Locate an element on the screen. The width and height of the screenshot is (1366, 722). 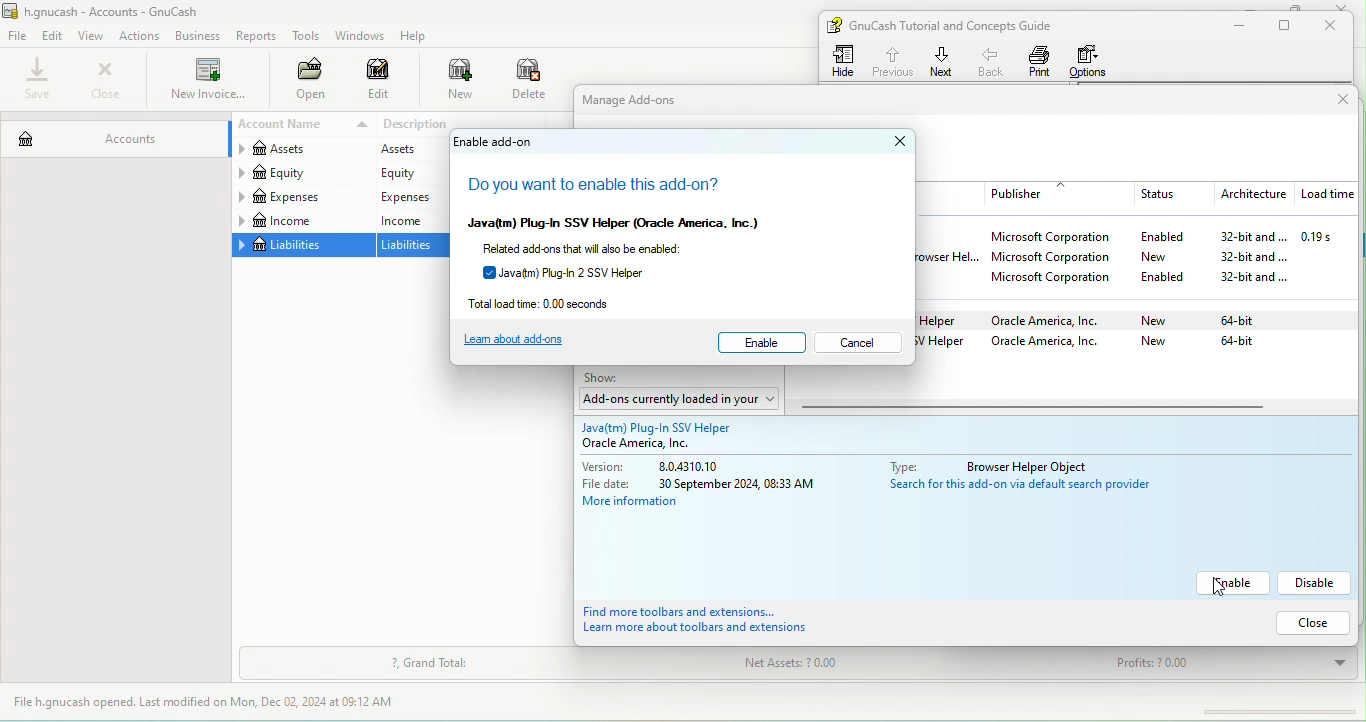
close is located at coordinates (893, 142).